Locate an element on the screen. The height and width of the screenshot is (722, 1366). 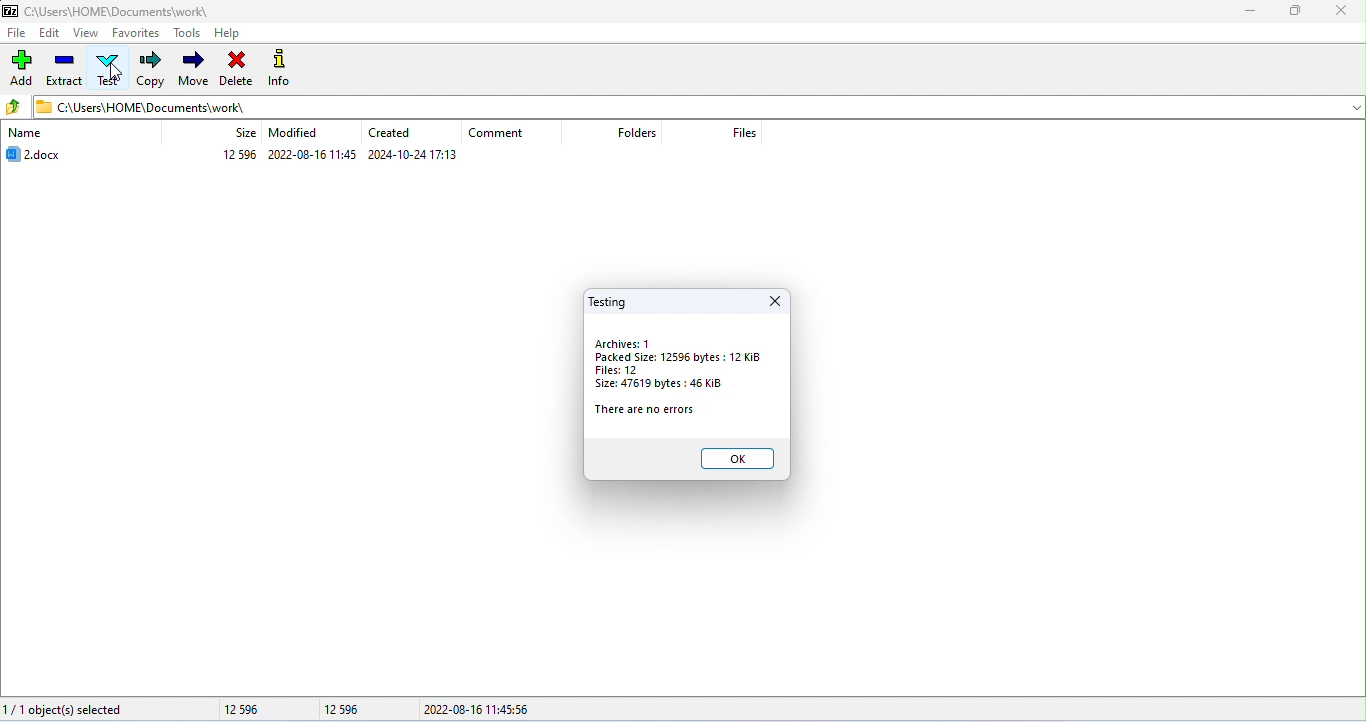
testing is located at coordinates (609, 302).